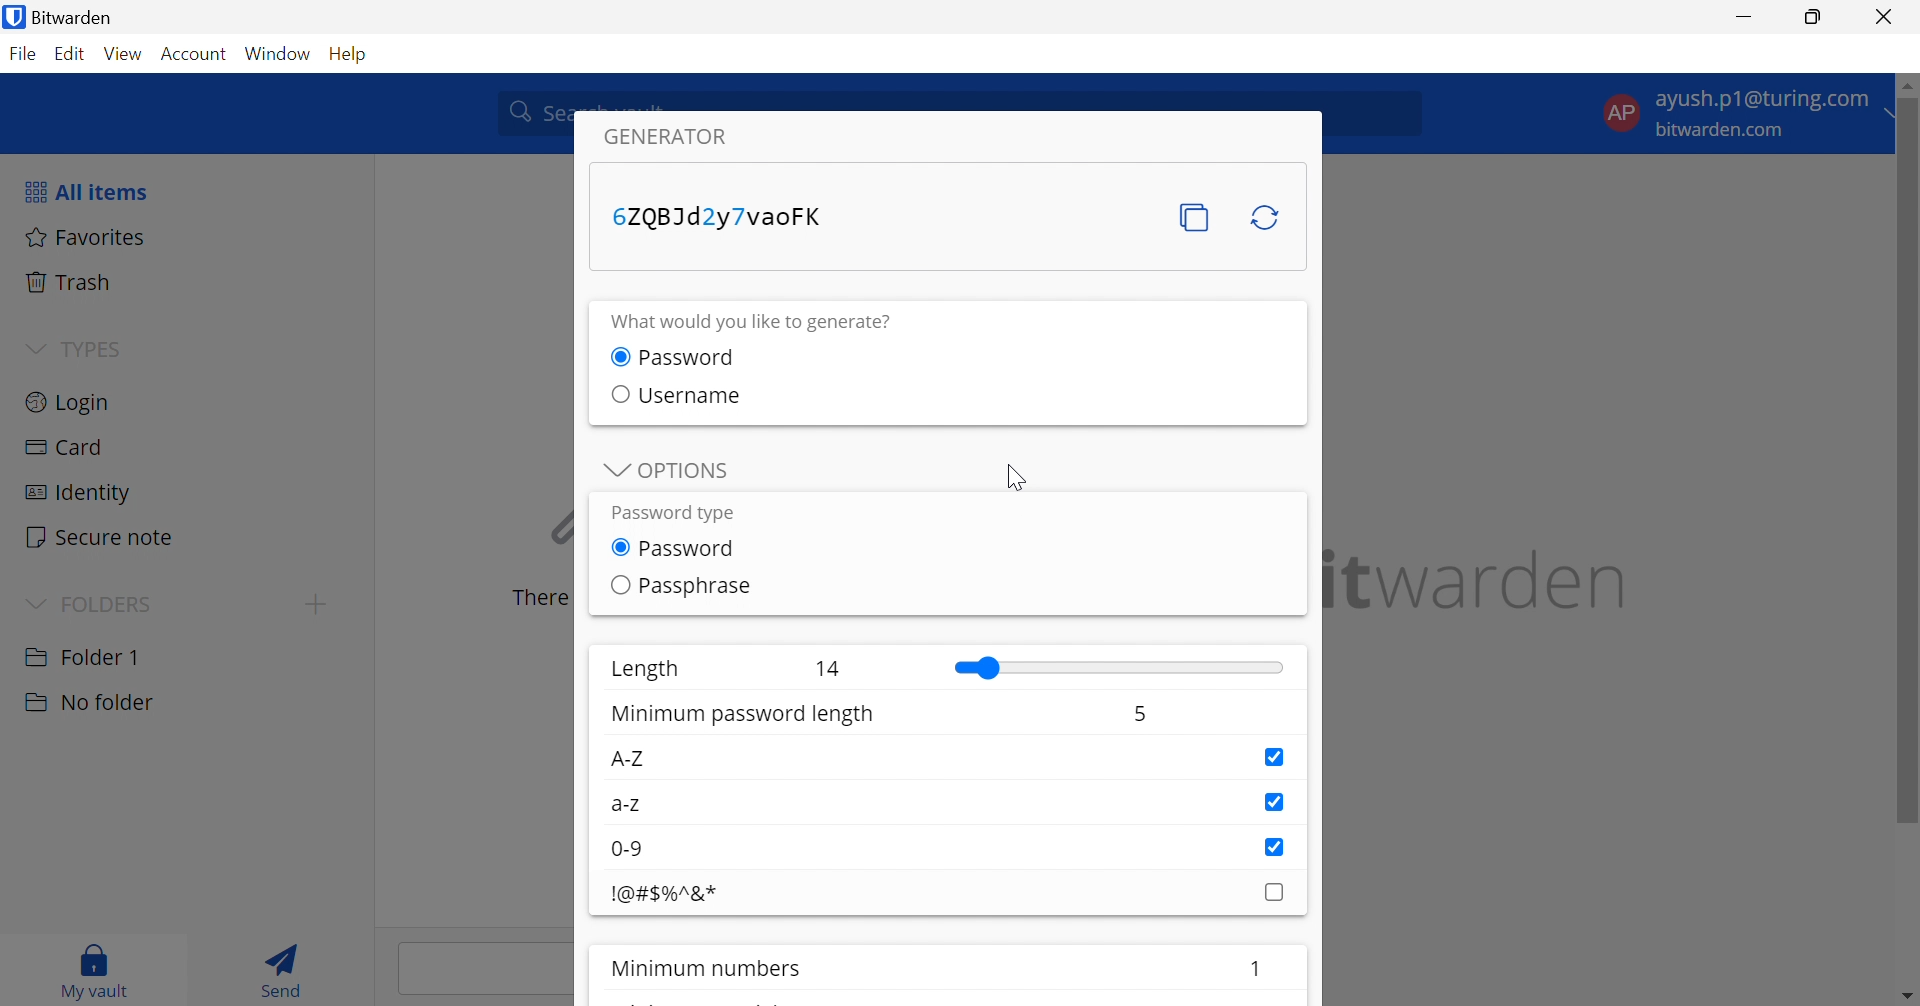 The height and width of the screenshot is (1006, 1920). What do you see at coordinates (693, 356) in the screenshot?
I see `Password` at bounding box center [693, 356].